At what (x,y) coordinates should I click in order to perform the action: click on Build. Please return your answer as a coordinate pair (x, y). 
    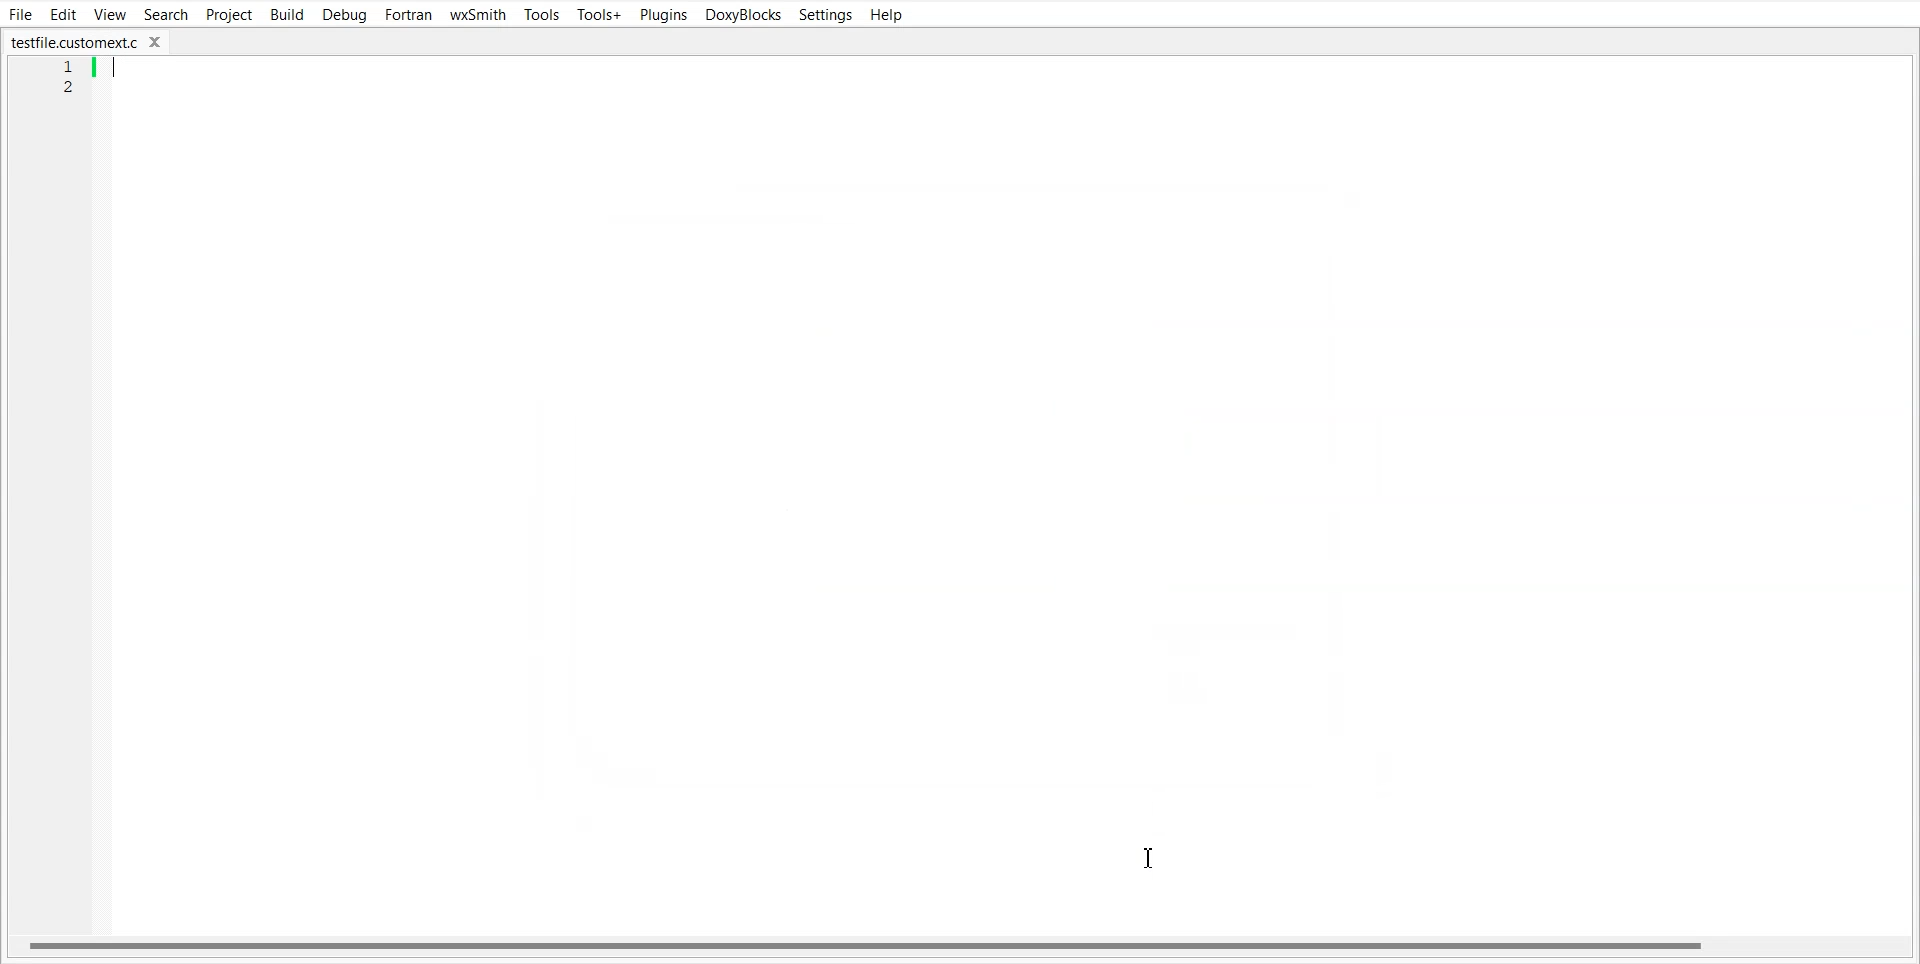
    Looking at the image, I should click on (286, 14).